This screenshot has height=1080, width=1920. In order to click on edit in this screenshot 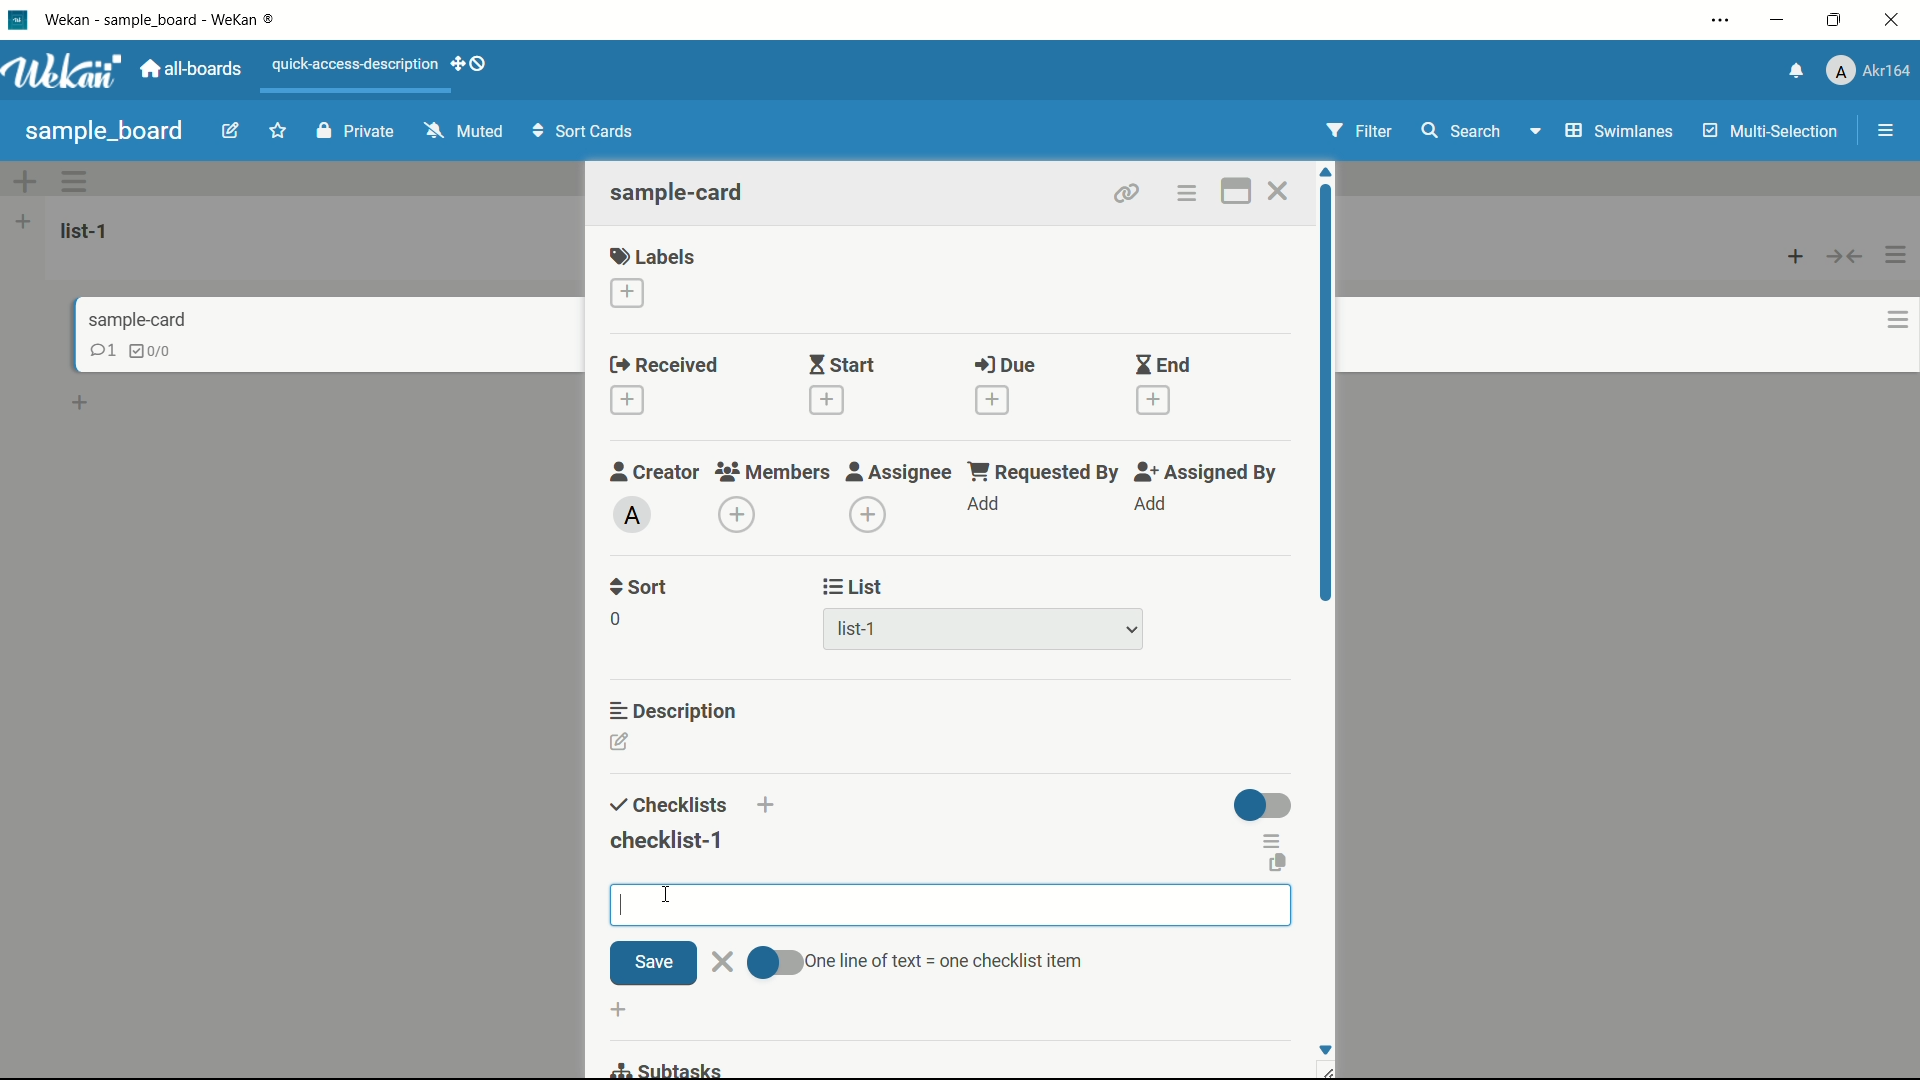, I will do `click(217, 130)`.